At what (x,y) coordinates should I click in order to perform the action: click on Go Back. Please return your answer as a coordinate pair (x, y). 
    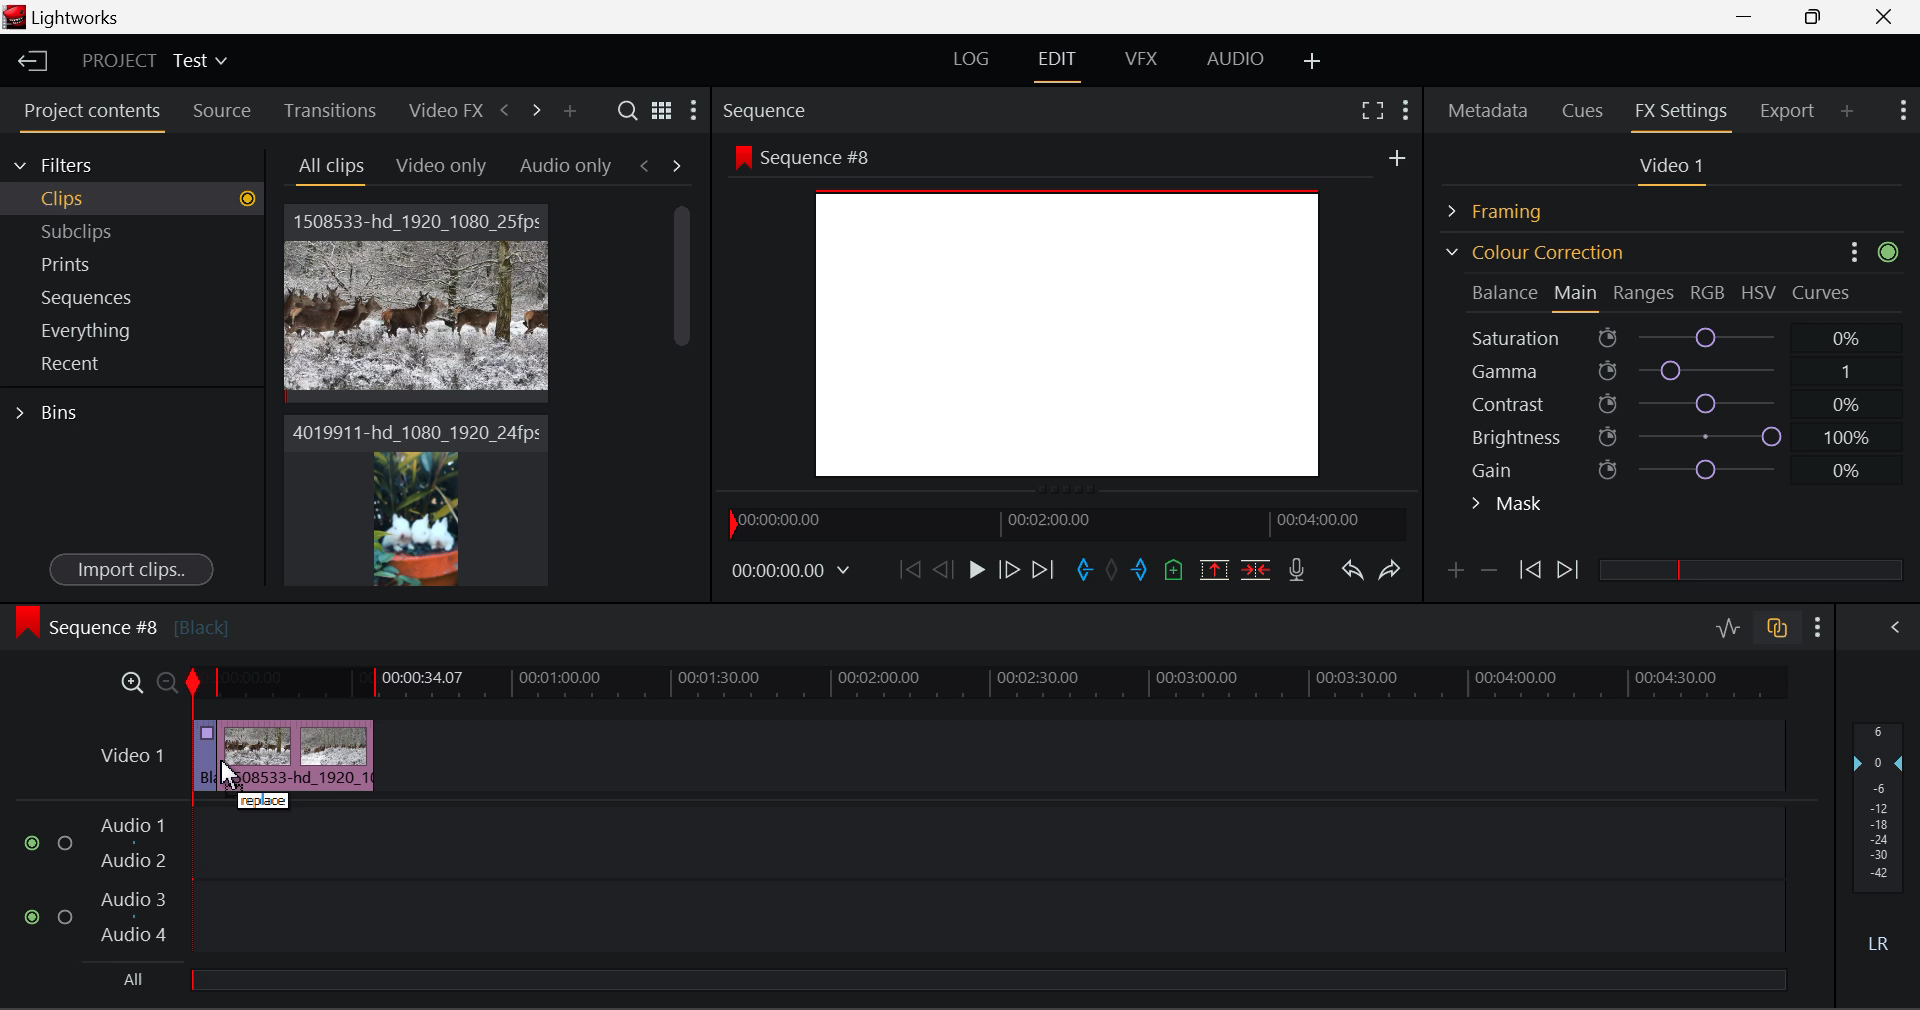
    Looking at the image, I should click on (946, 568).